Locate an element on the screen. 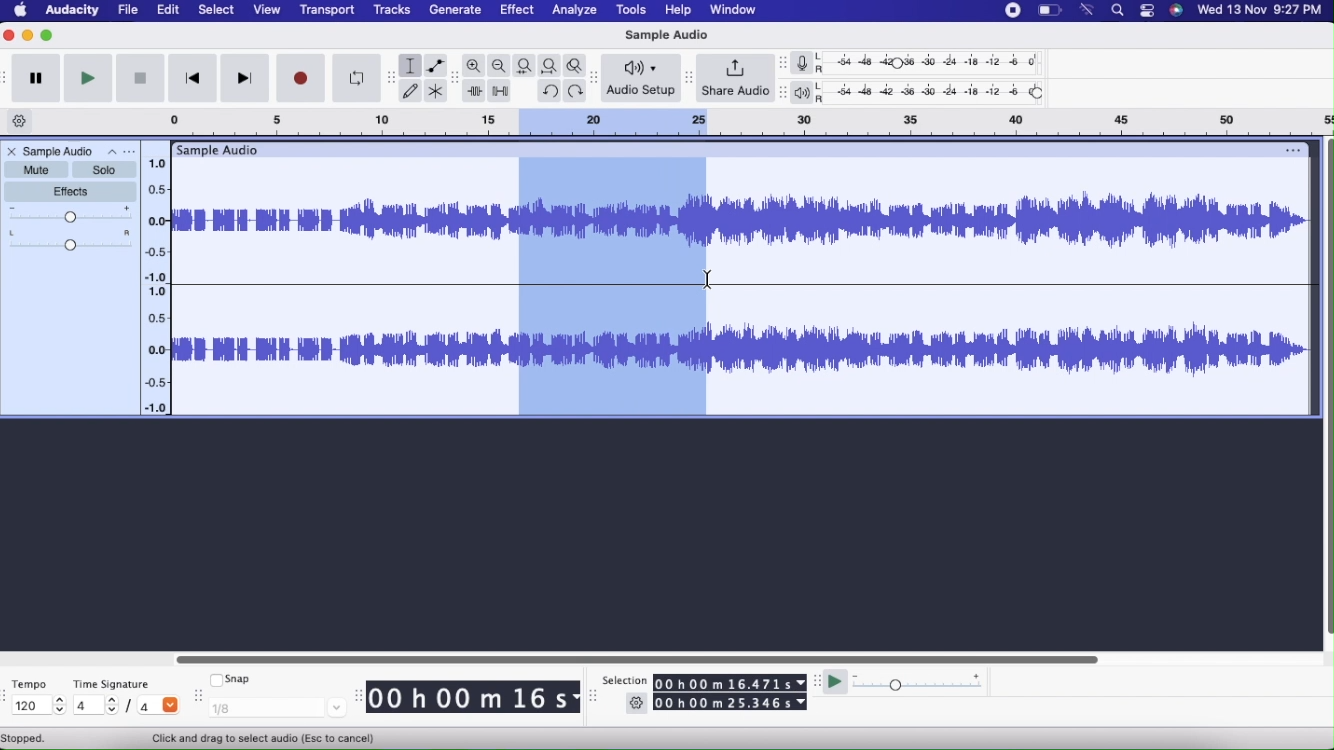 The width and height of the screenshot is (1334, 750). Click and drag to define a looping region is located at coordinates (725, 121).